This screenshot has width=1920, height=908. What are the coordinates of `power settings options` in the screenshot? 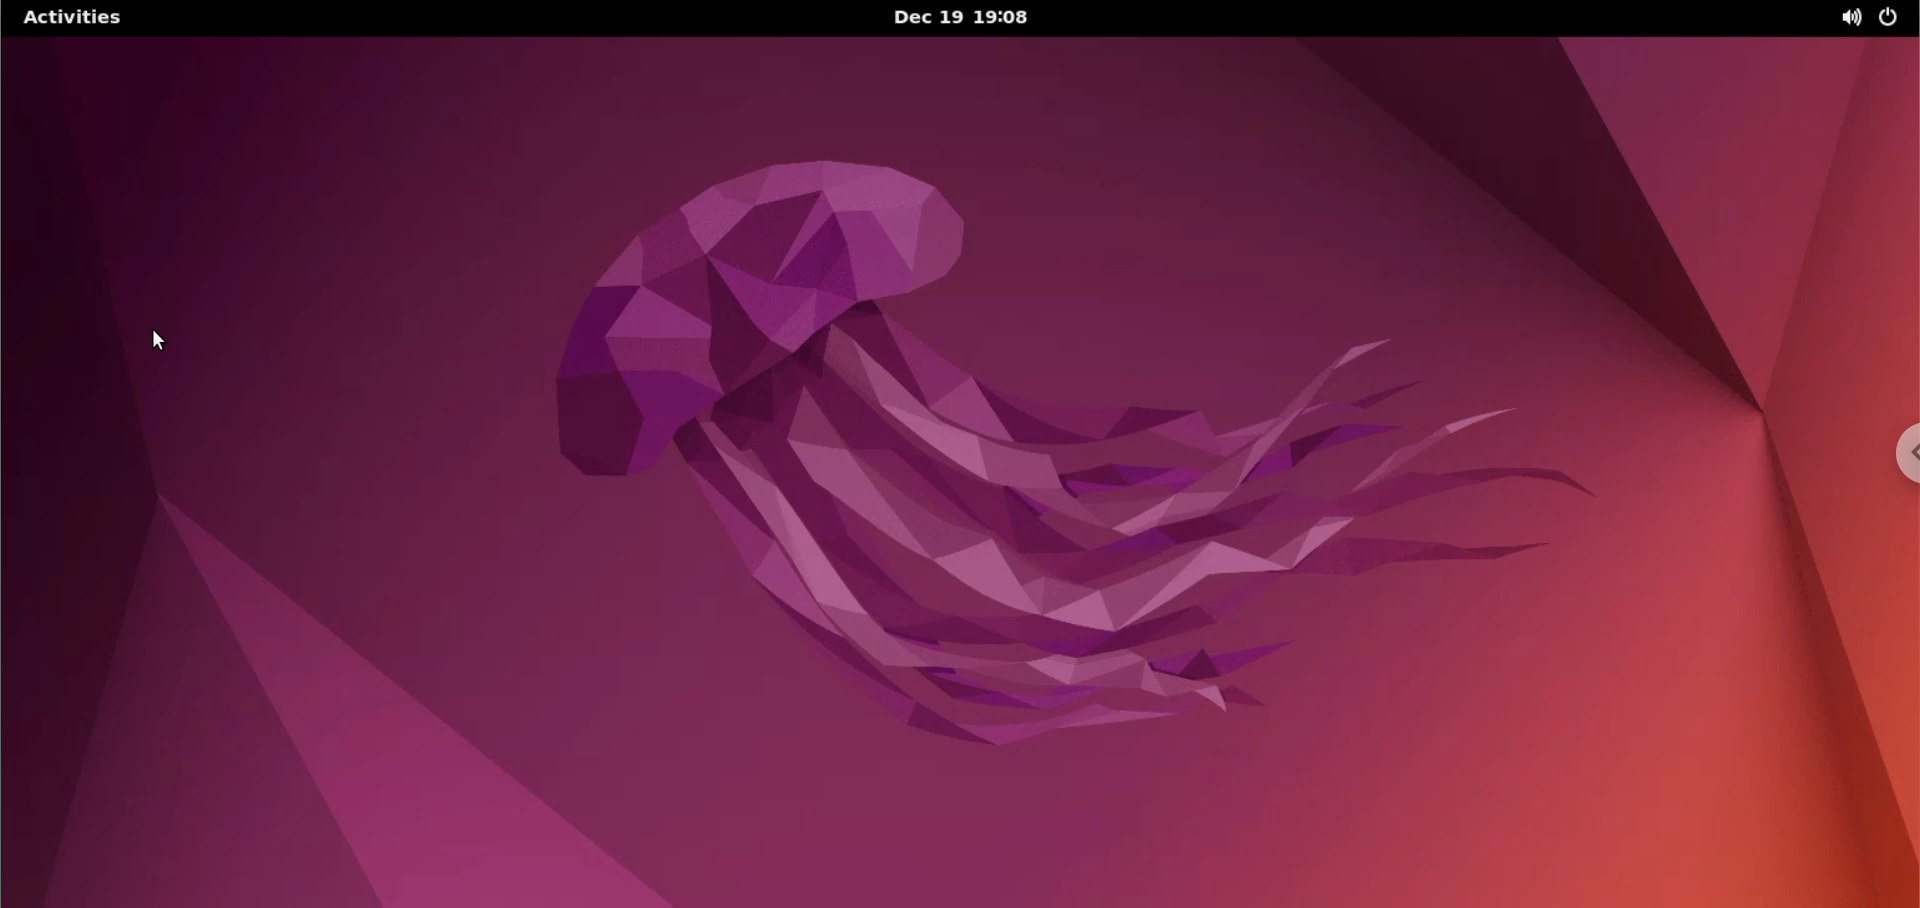 It's located at (1897, 19).